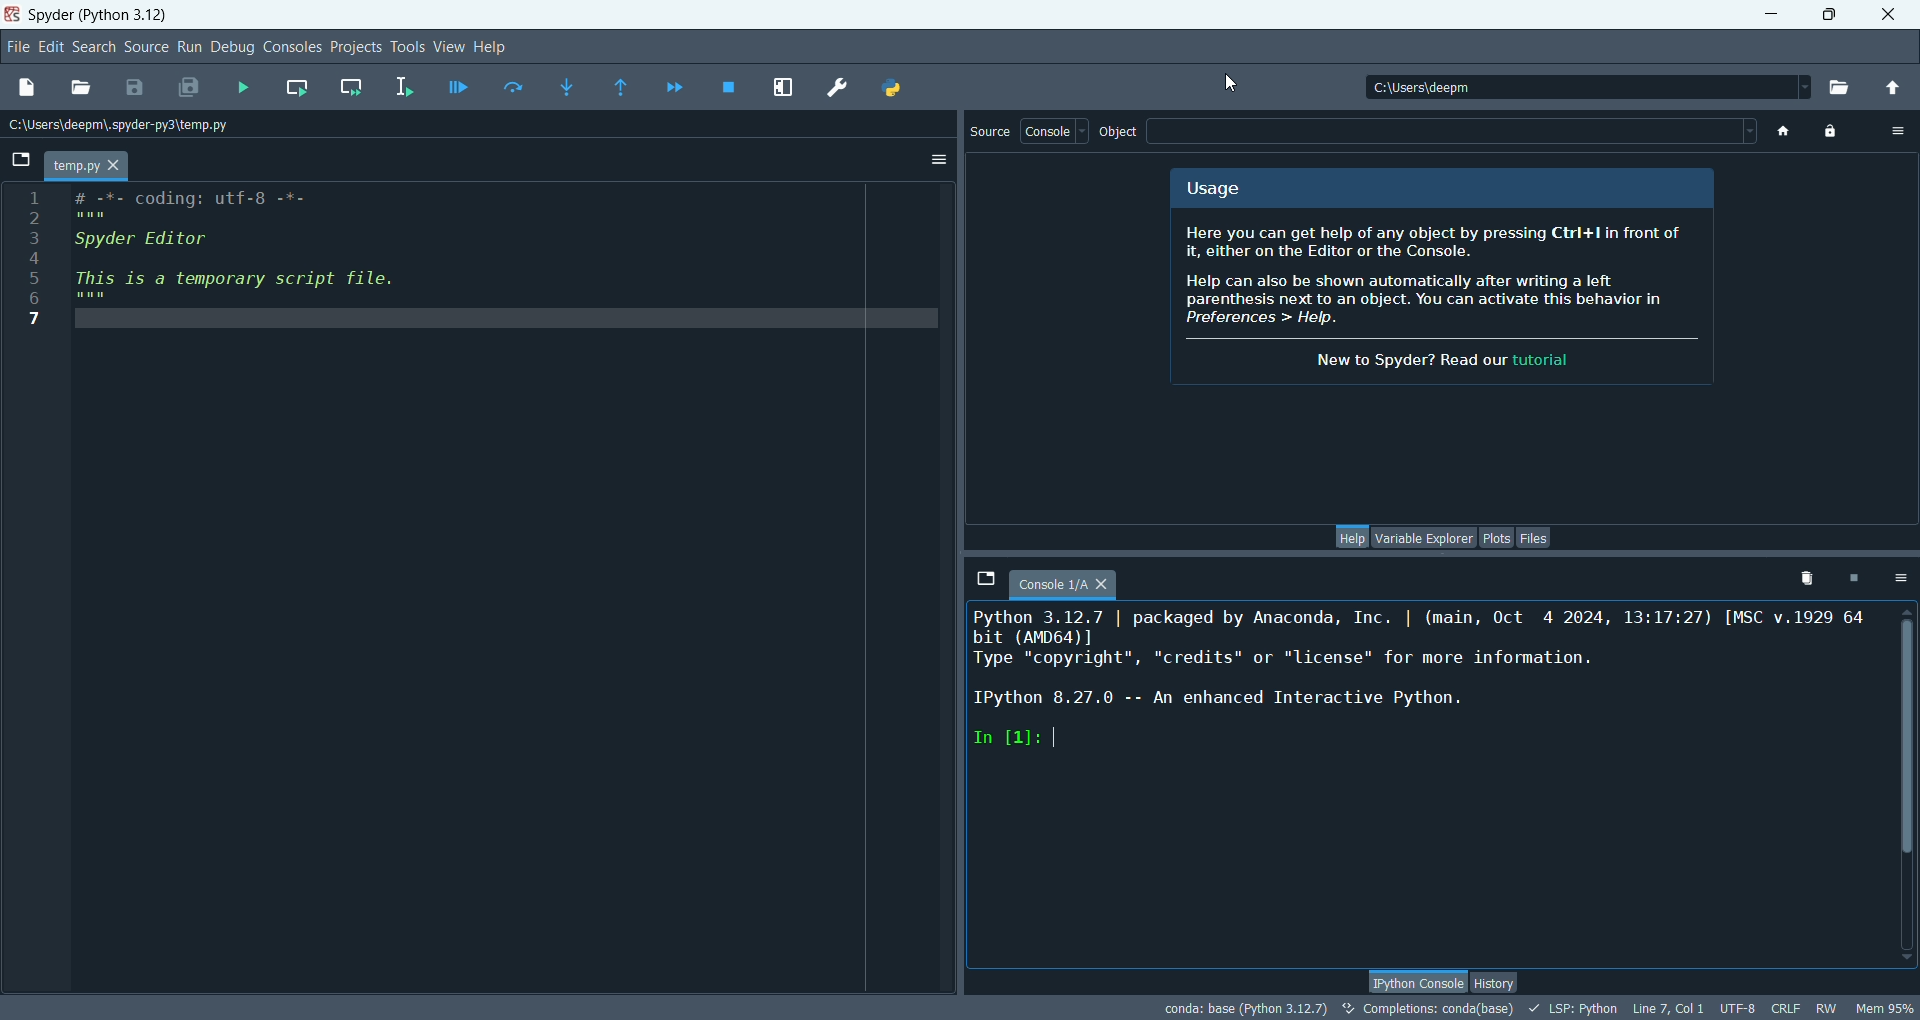 Image resolution: width=1920 pixels, height=1020 pixels. I want to click on run selection, so click(405, 87).